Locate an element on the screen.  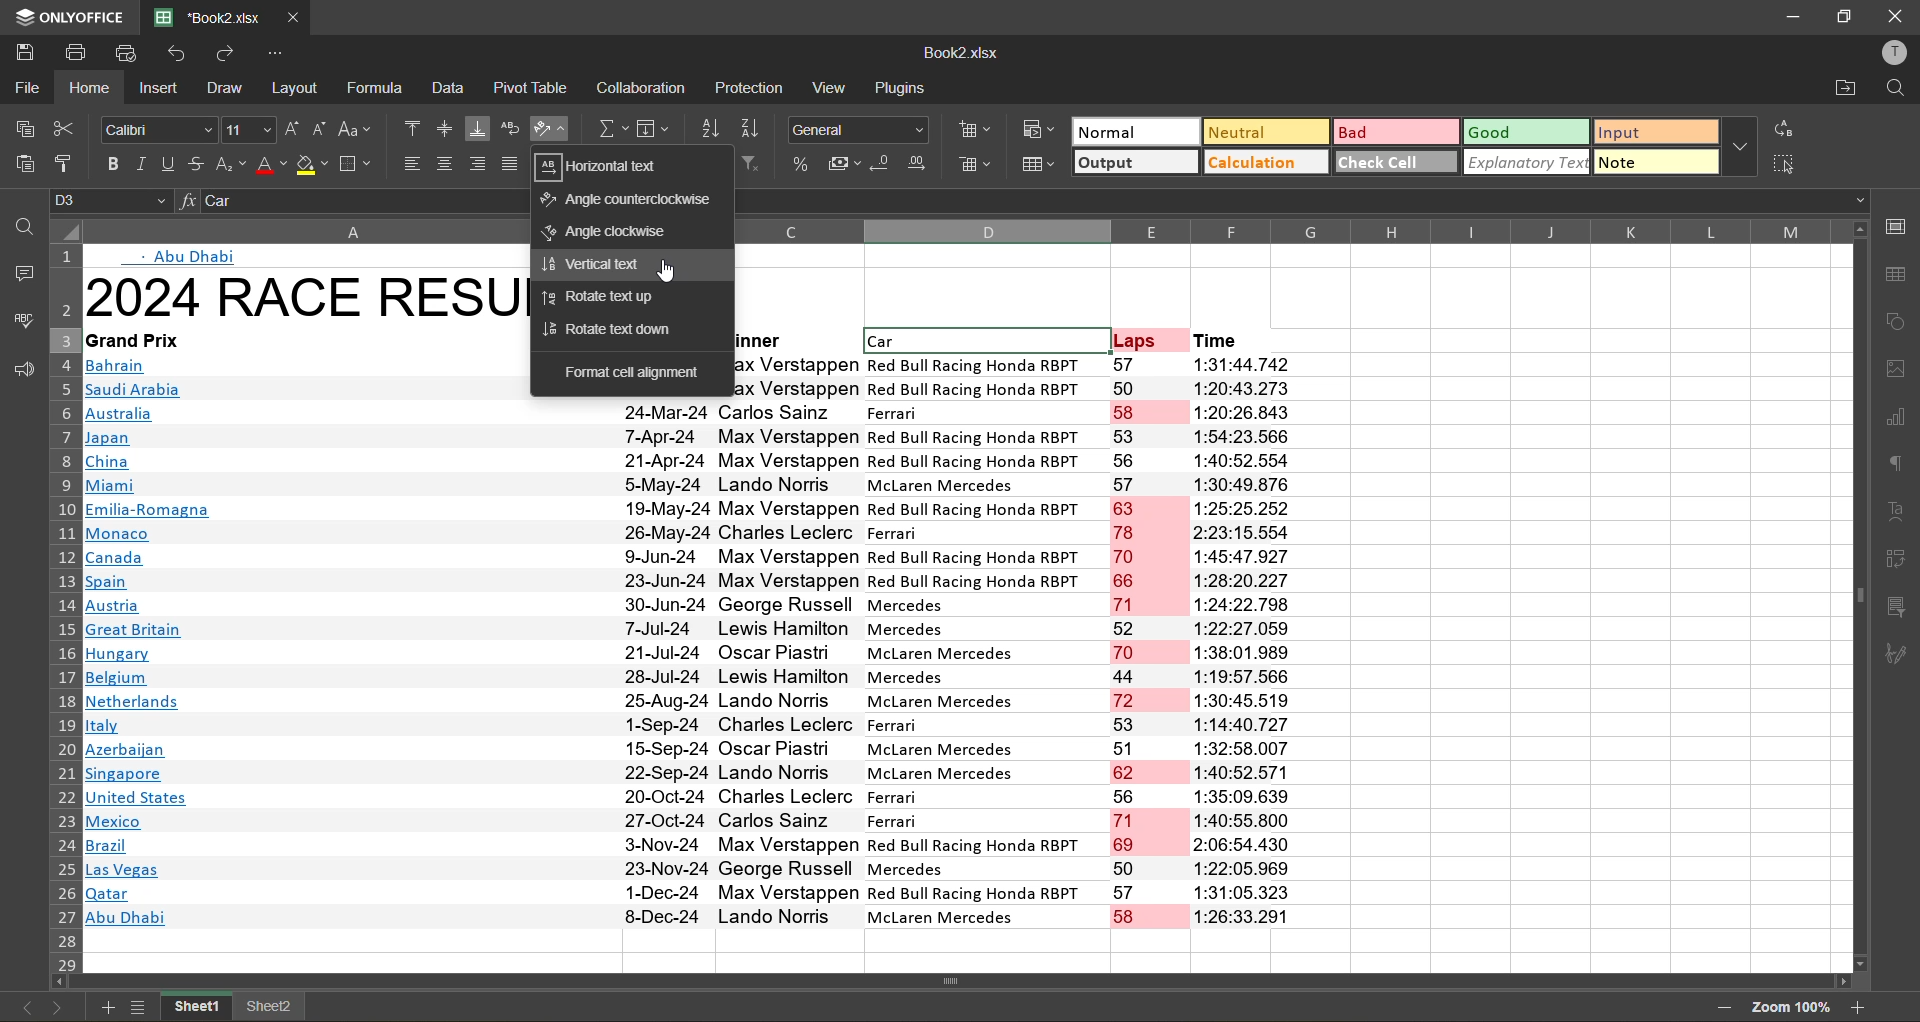
sheet 2 is located at coordinates (269, 1006).